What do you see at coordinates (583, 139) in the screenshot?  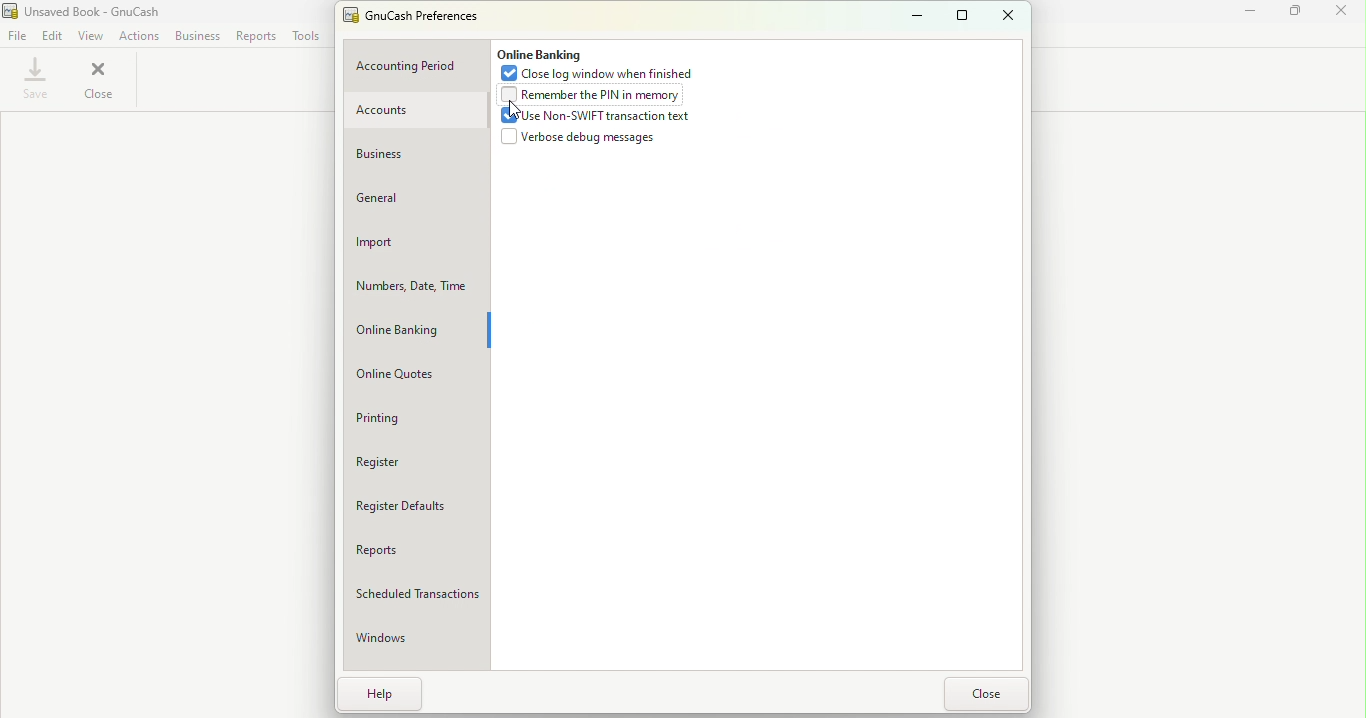 I see `Verbose debug messages` at bounding box center [583, 139].